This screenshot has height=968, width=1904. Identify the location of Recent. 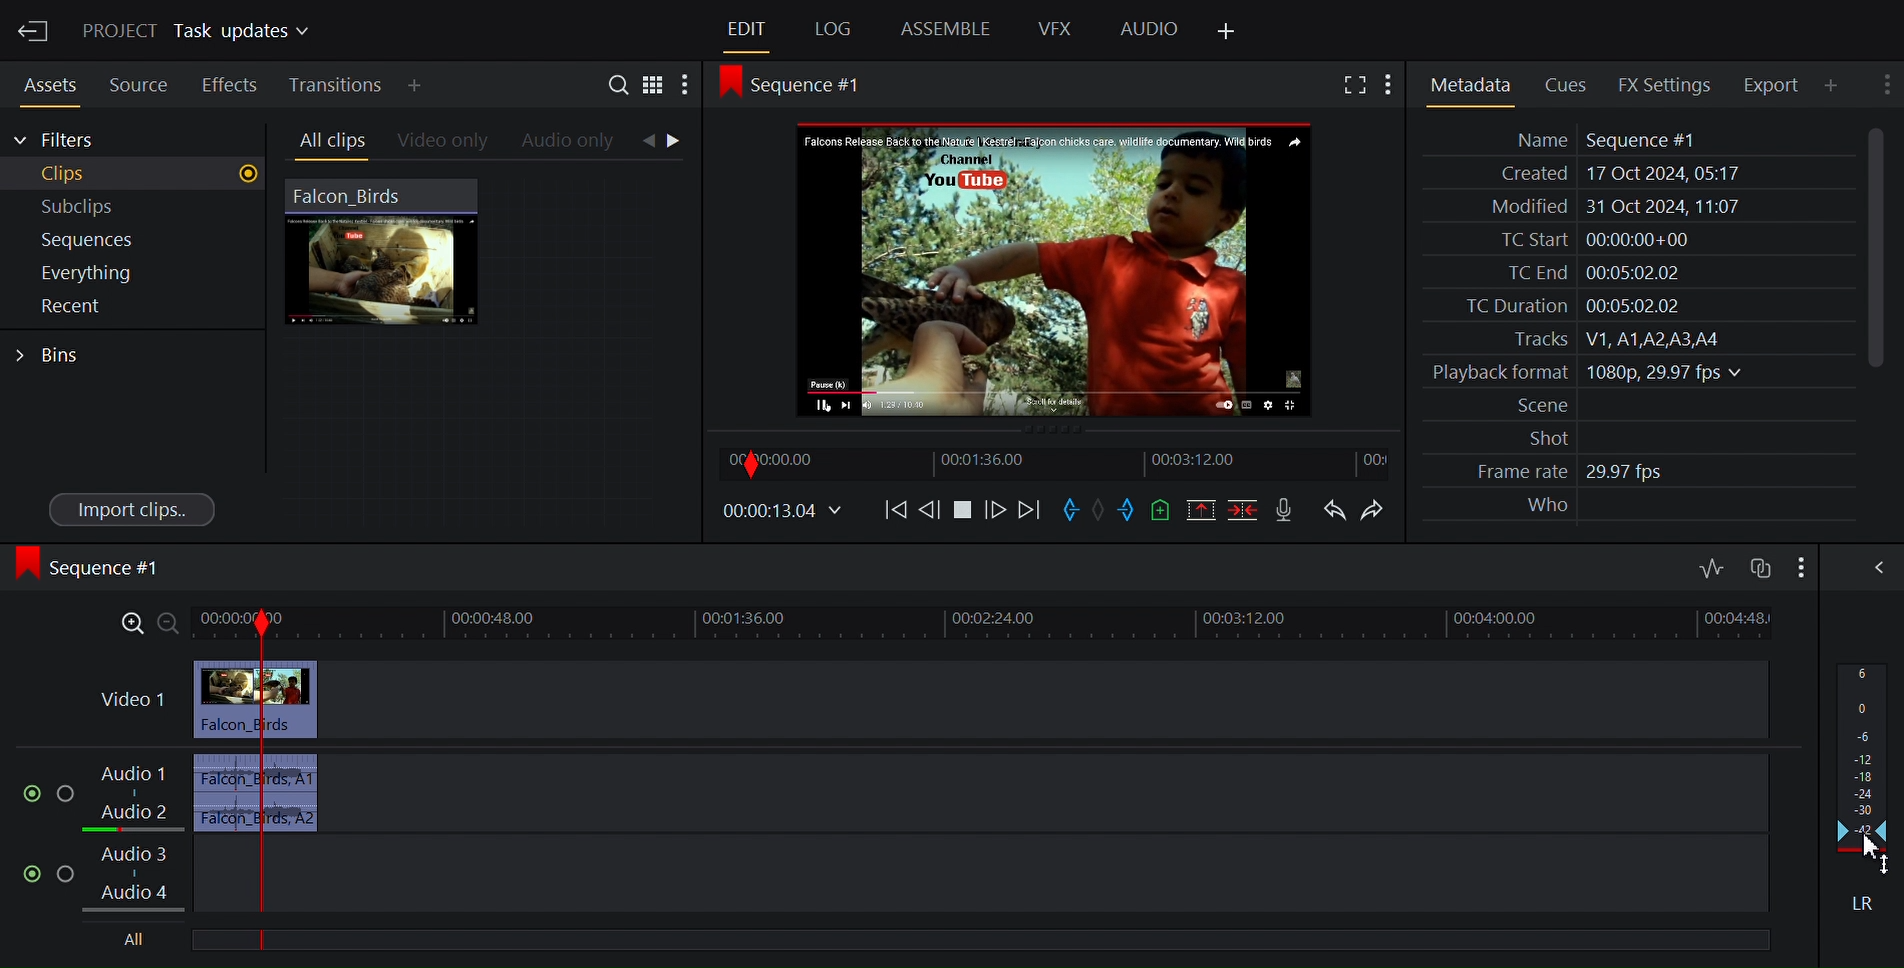
(120, 308).